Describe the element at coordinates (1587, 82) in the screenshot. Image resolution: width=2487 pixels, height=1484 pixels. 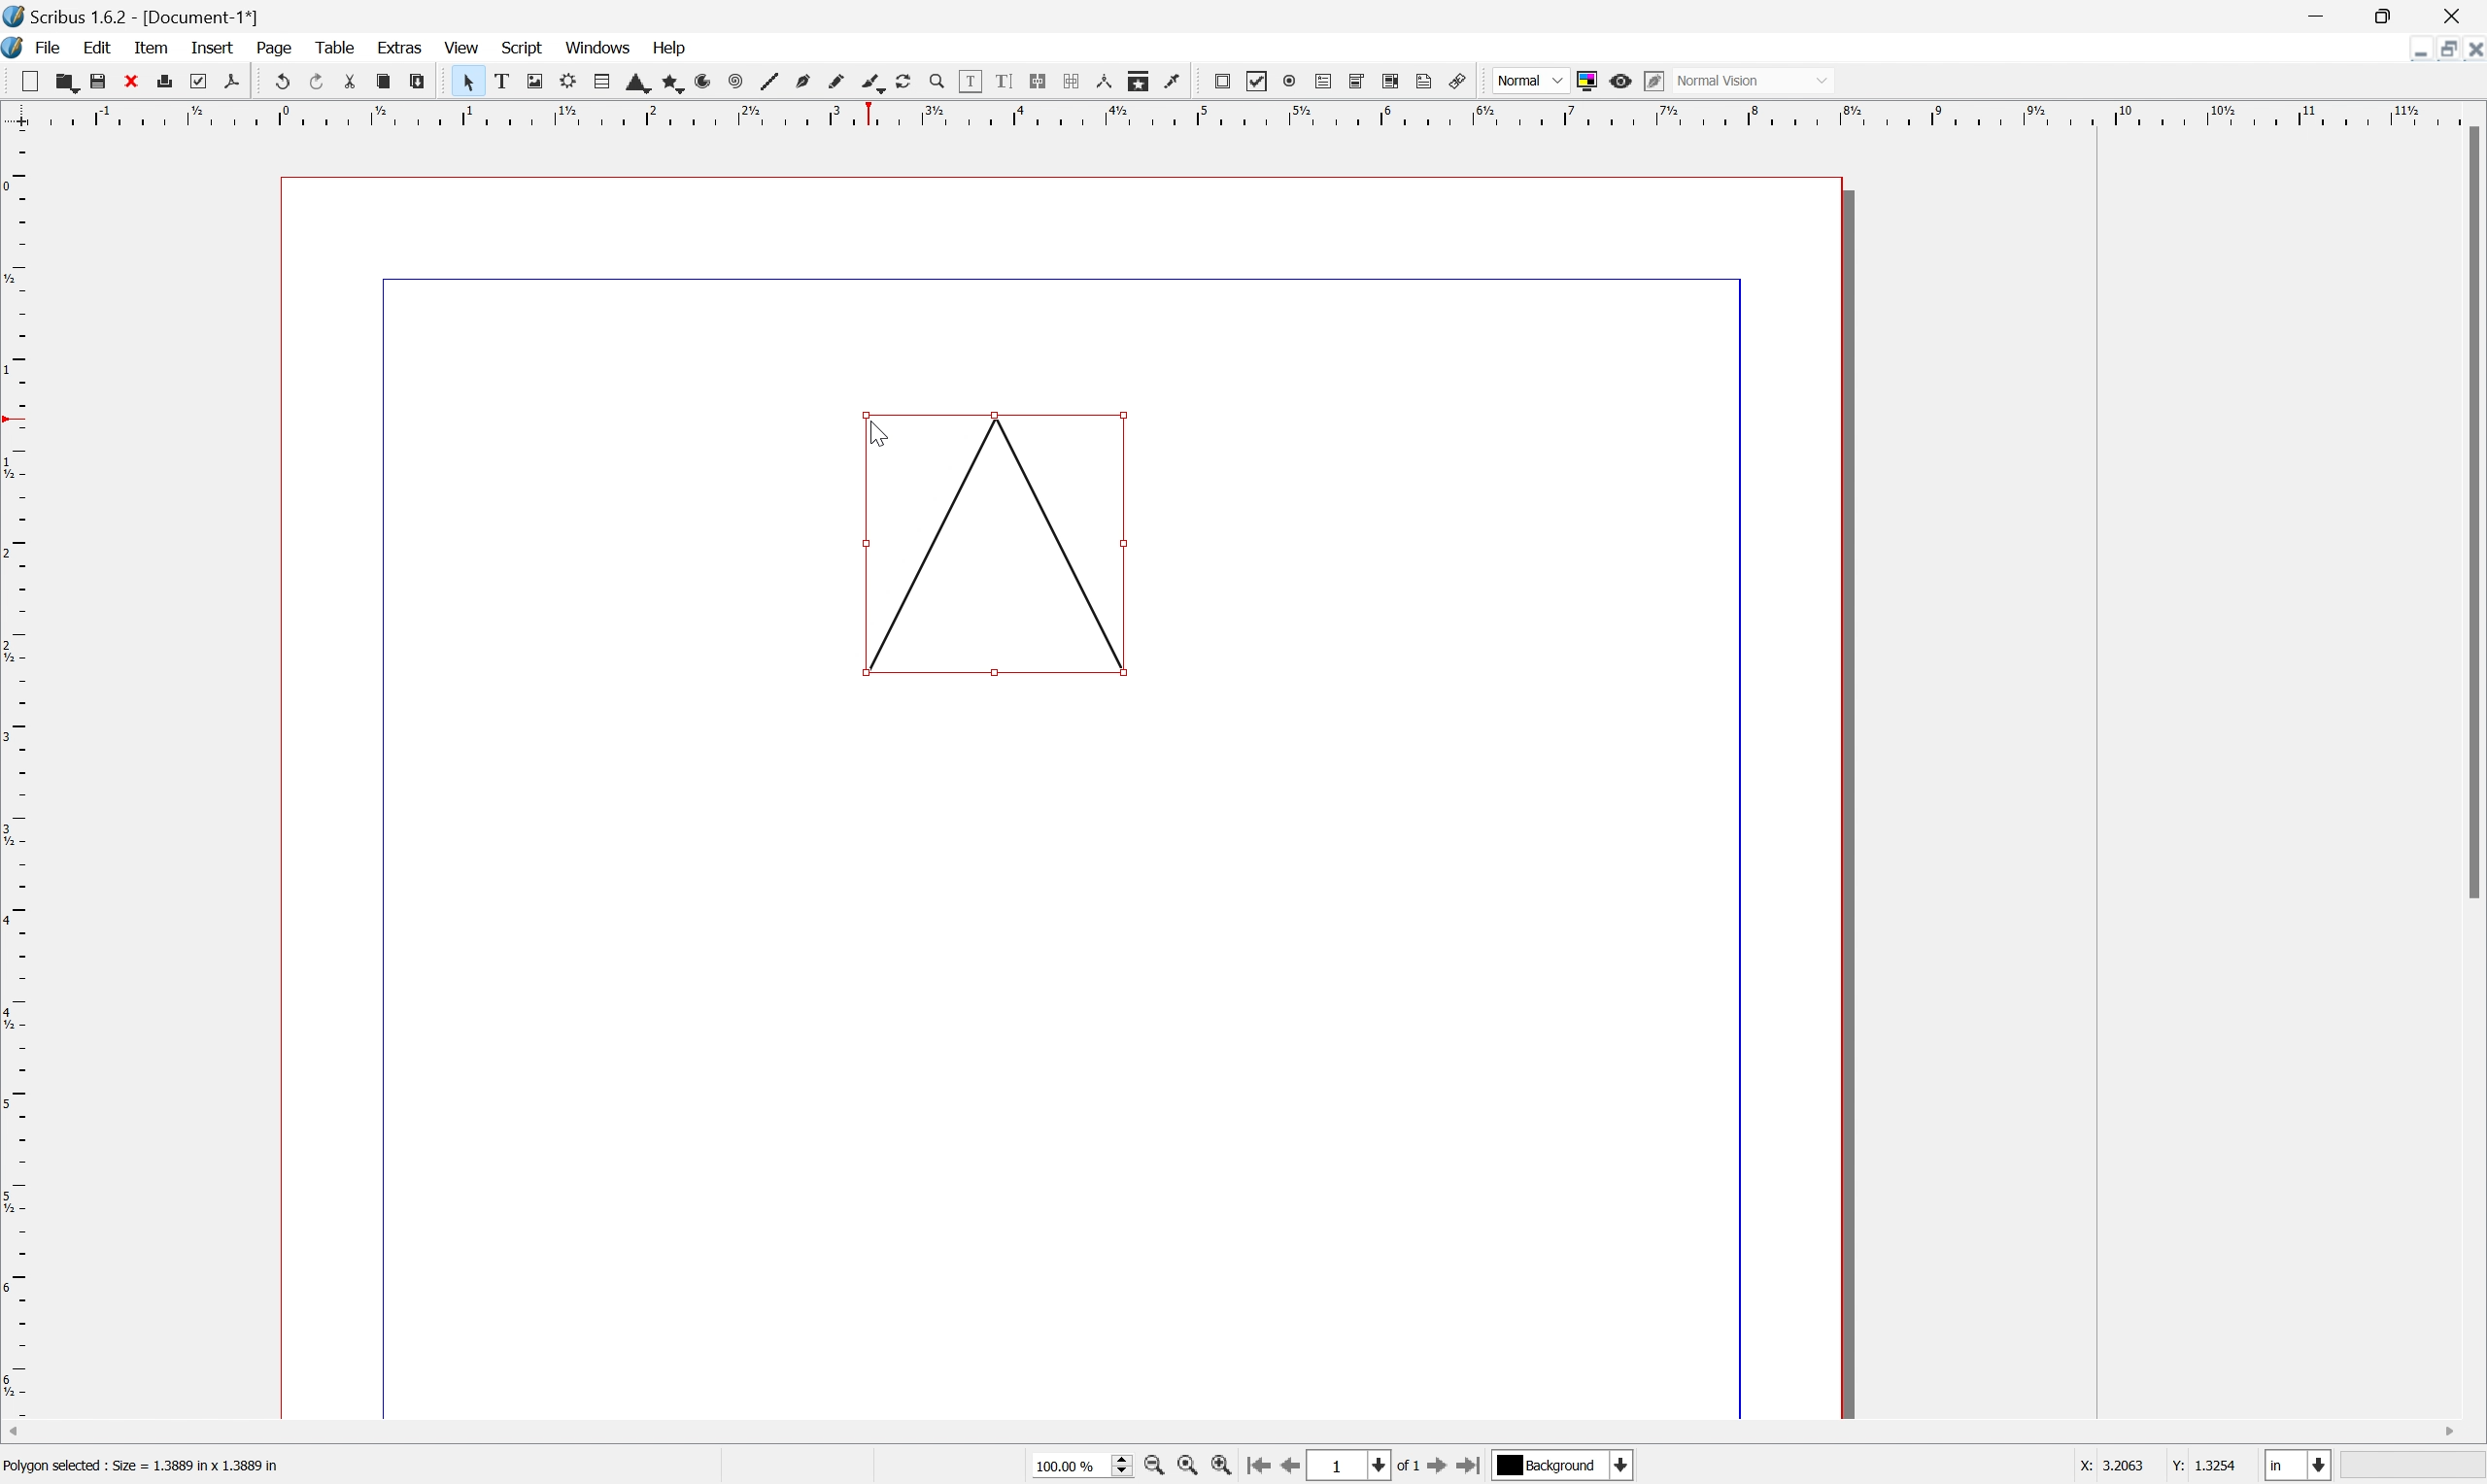
I see `Toggle color management system` at that location.